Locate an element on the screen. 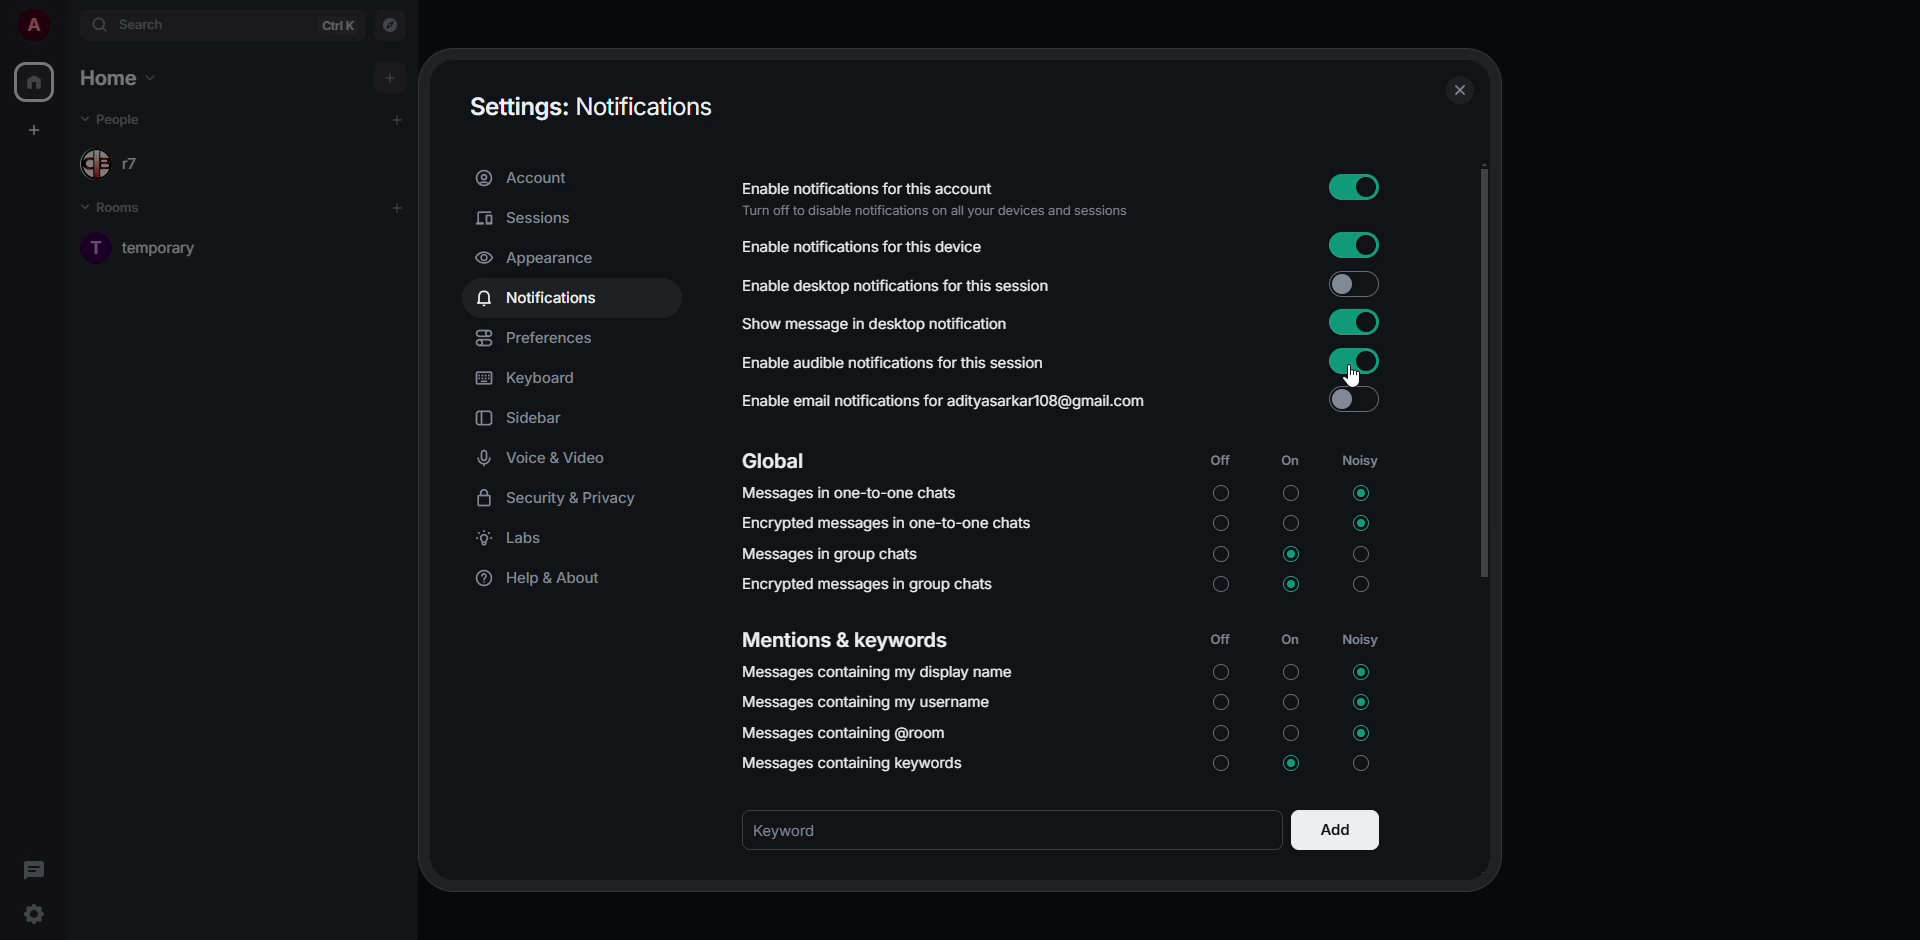 This screenshot has width=1920, height=940. selected is located at coordinates (1362, 673).